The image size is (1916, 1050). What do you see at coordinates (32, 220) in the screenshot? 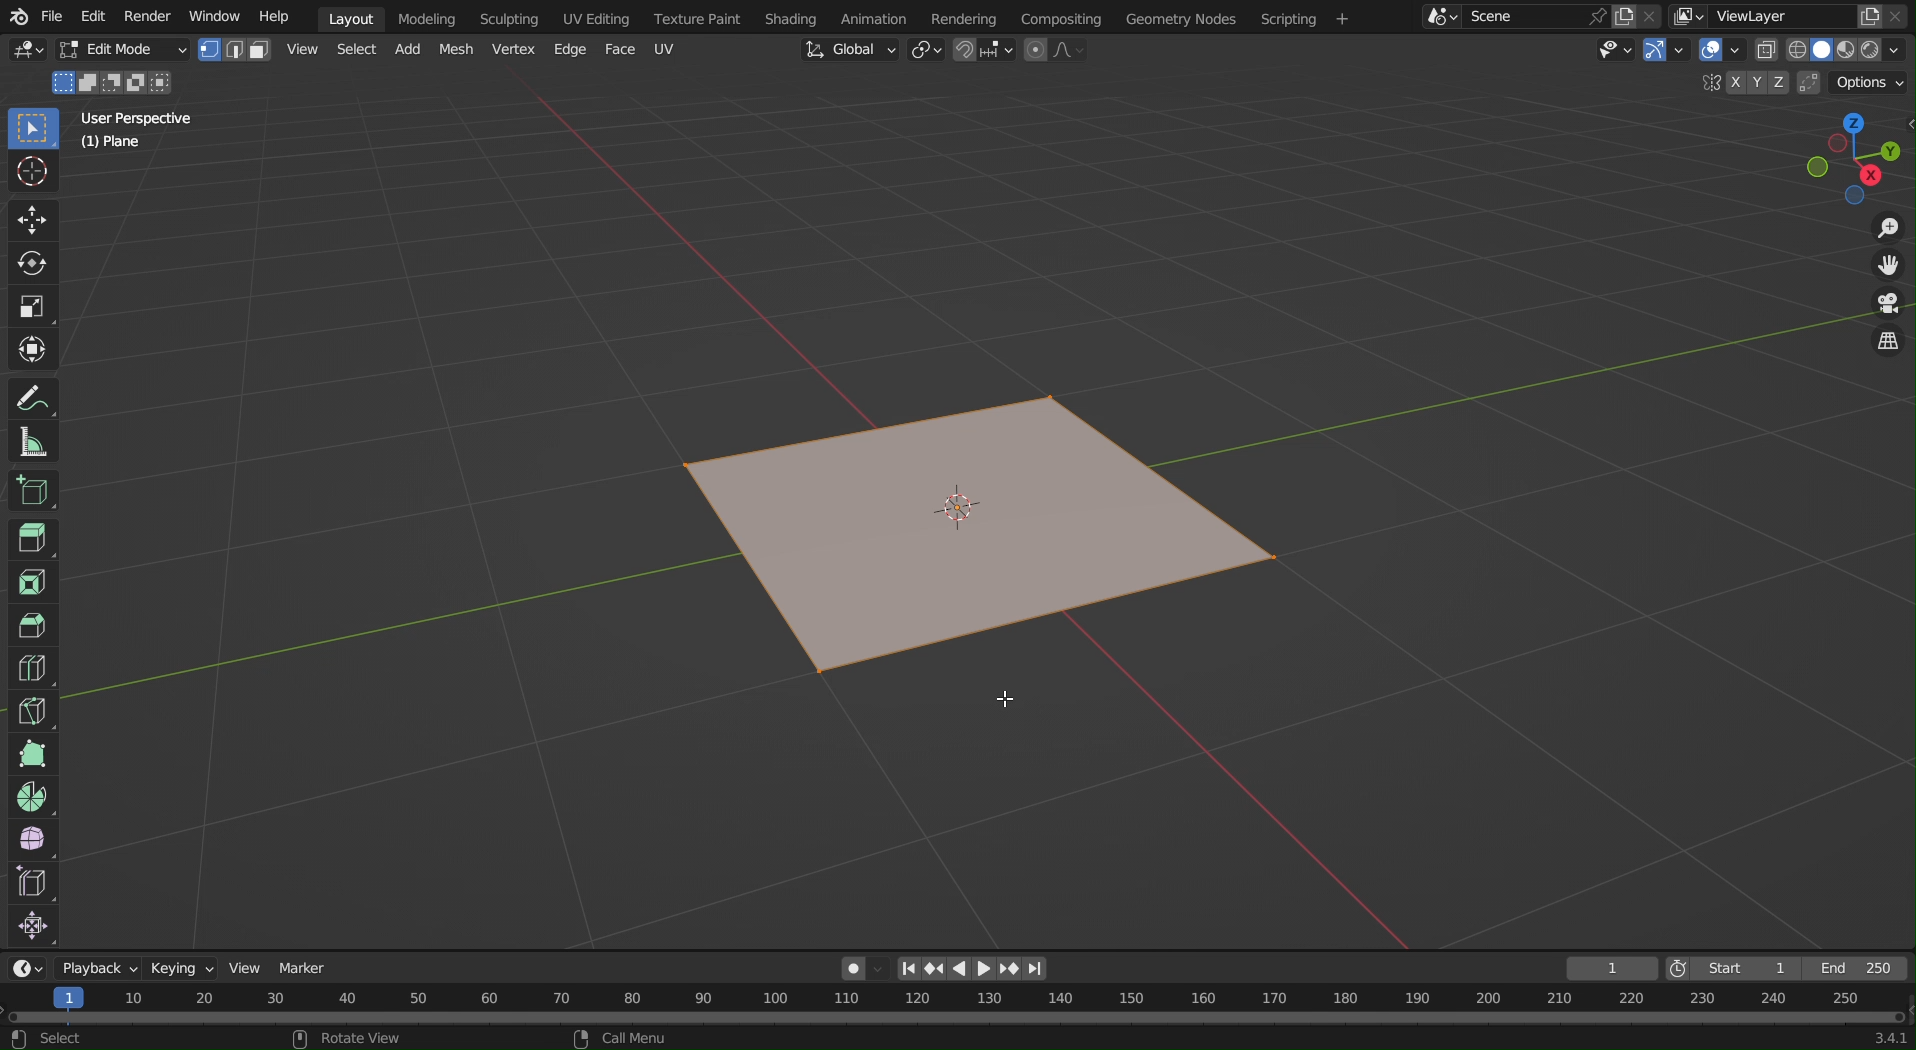
I see `Move` at bounding box center [32, 220].